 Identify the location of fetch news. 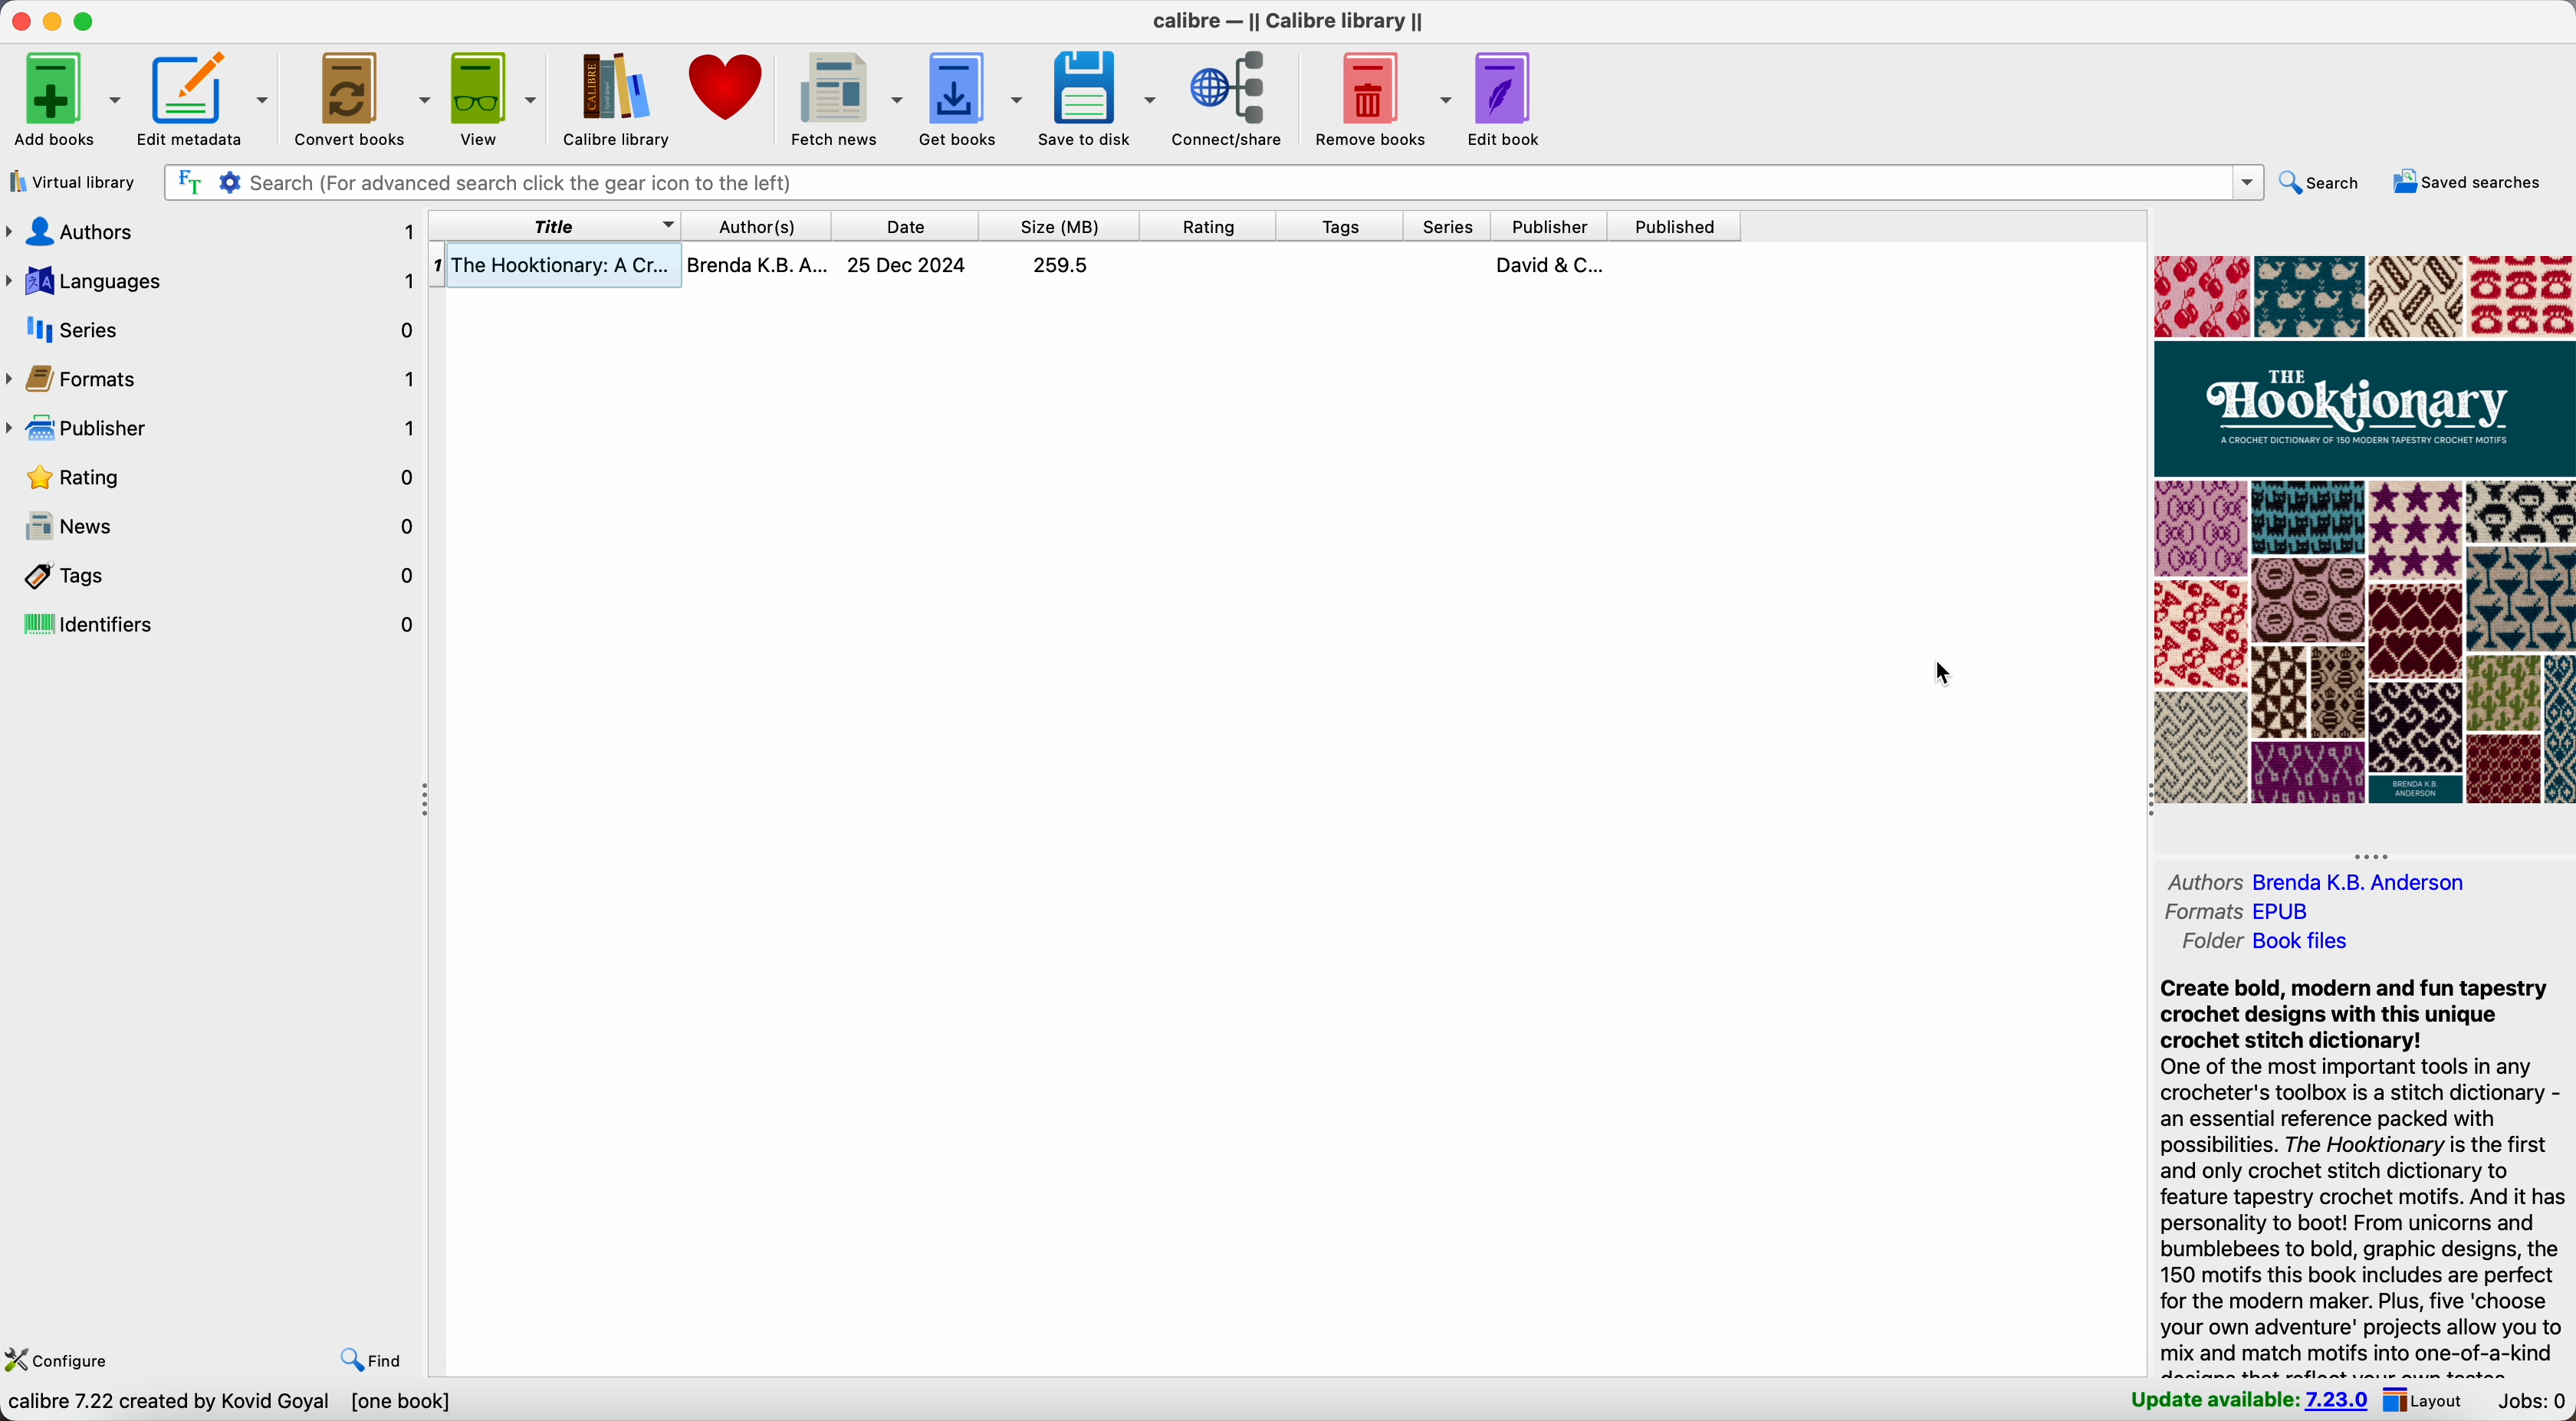
(844, 97).